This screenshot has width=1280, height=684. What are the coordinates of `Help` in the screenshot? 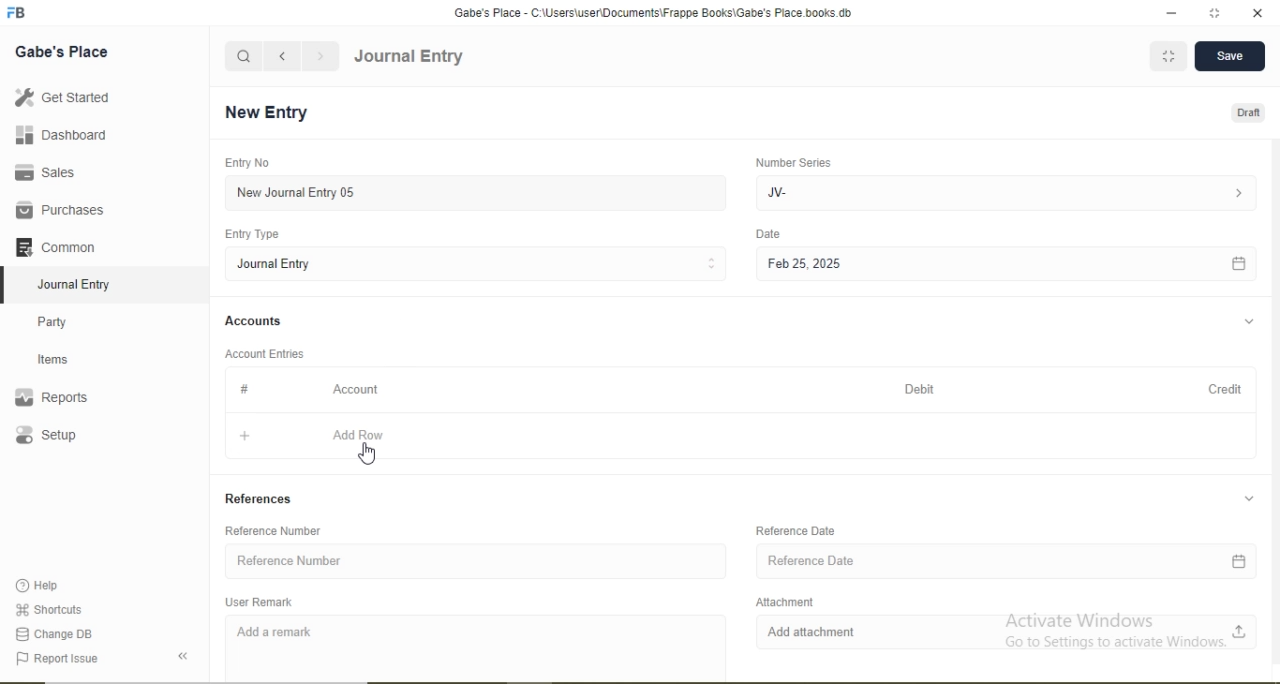 It's located at (46, 586).